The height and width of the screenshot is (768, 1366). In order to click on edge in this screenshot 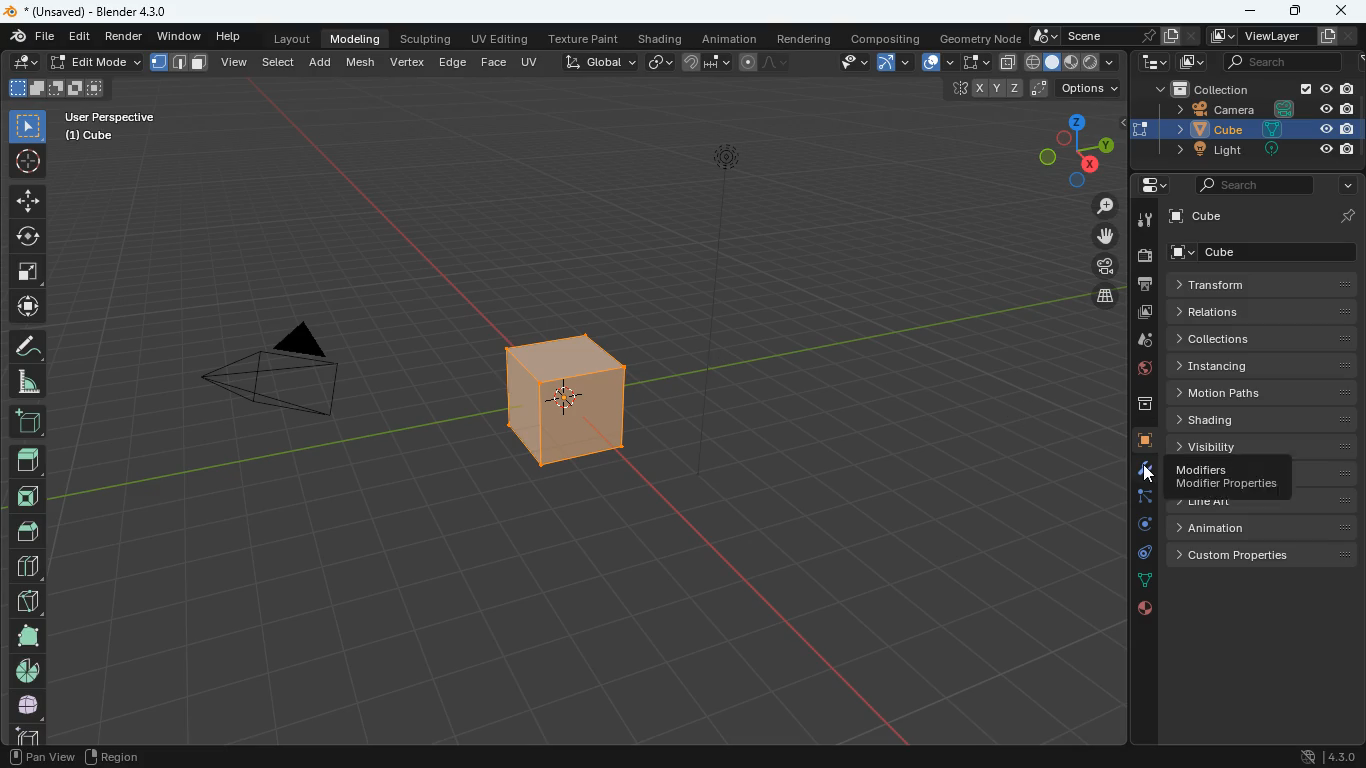, I will do `click(1141, 500)`.